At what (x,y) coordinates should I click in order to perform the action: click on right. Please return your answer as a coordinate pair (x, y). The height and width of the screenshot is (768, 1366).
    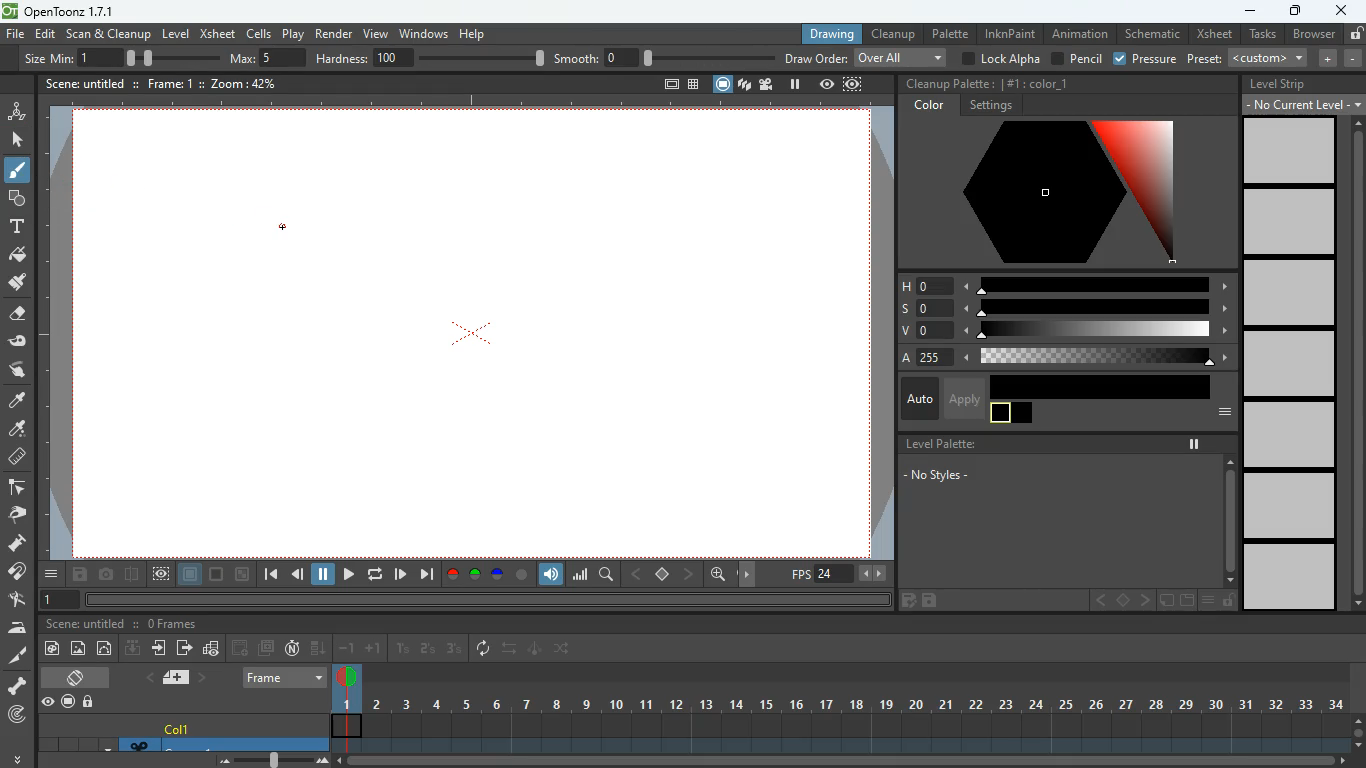
    Looking at the image, I should click on (750, 575).